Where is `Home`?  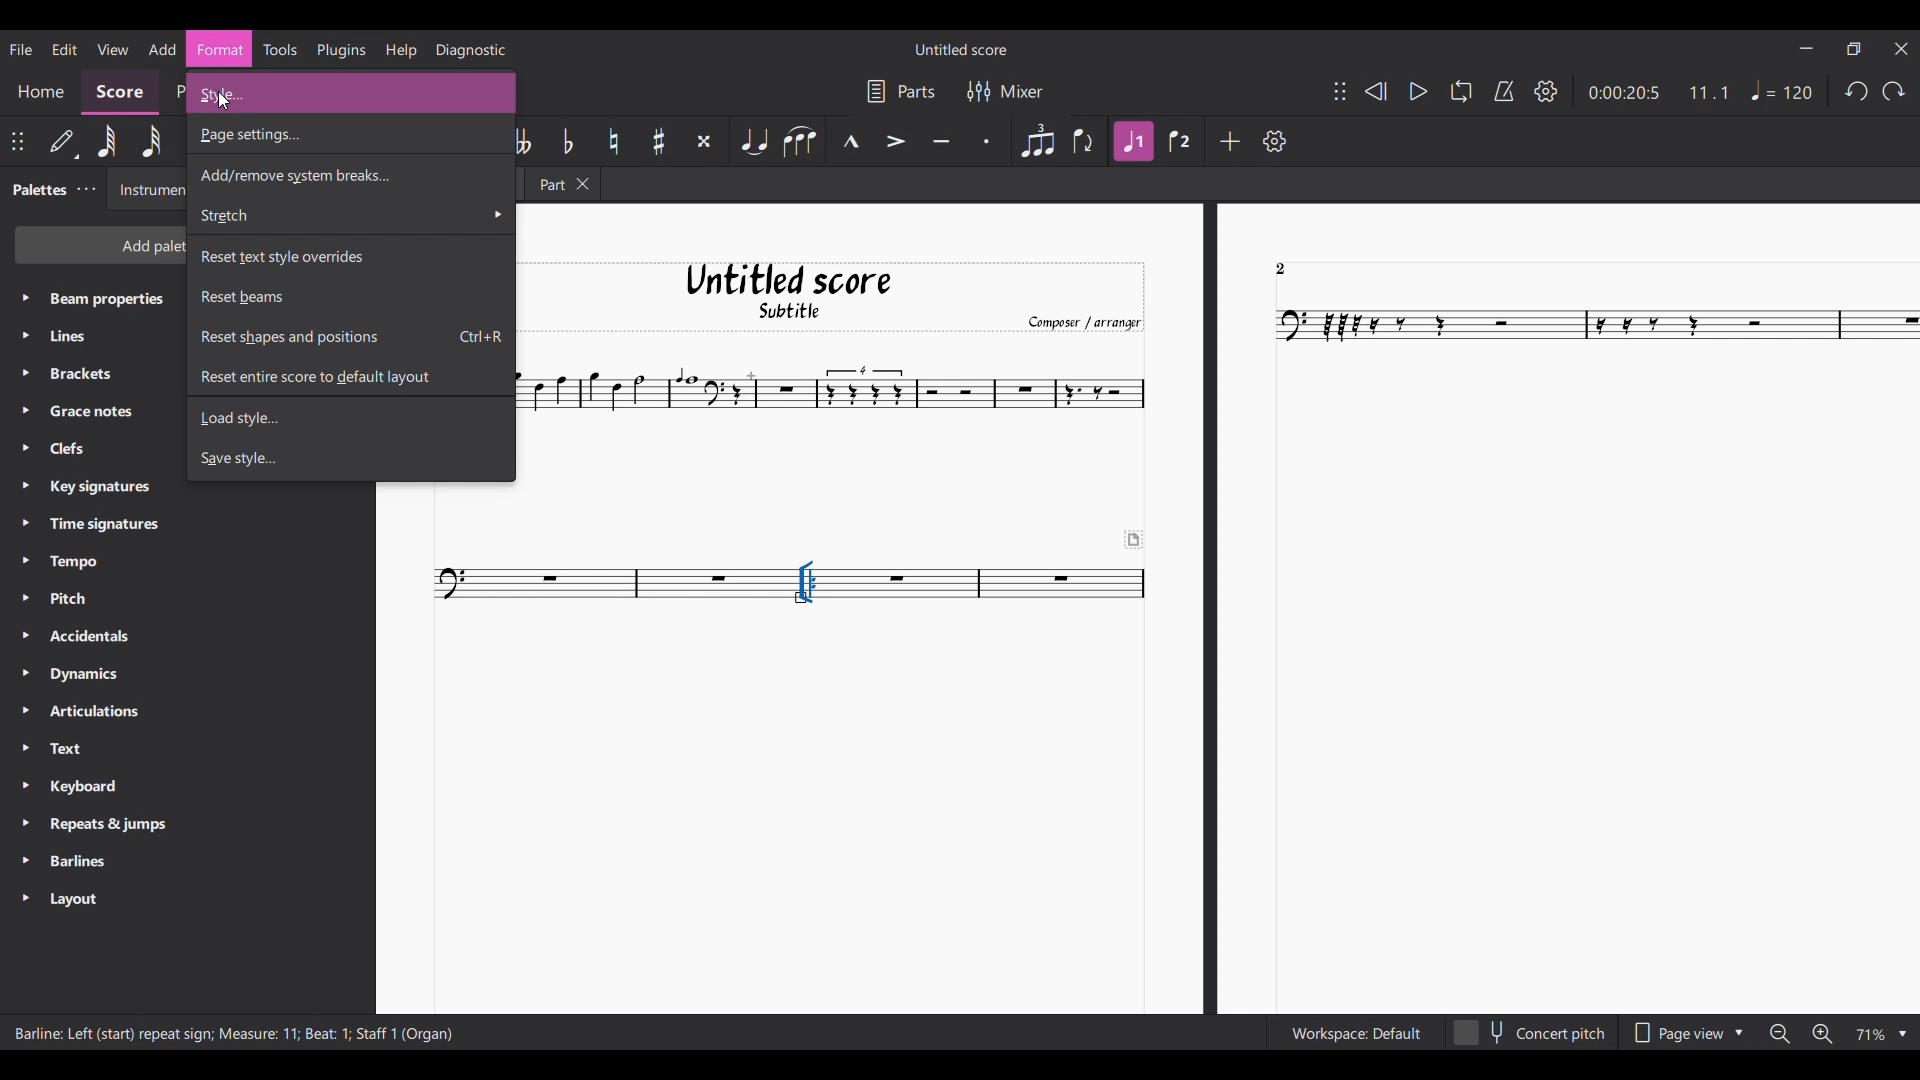
Home is located at coordinates (40, 93).